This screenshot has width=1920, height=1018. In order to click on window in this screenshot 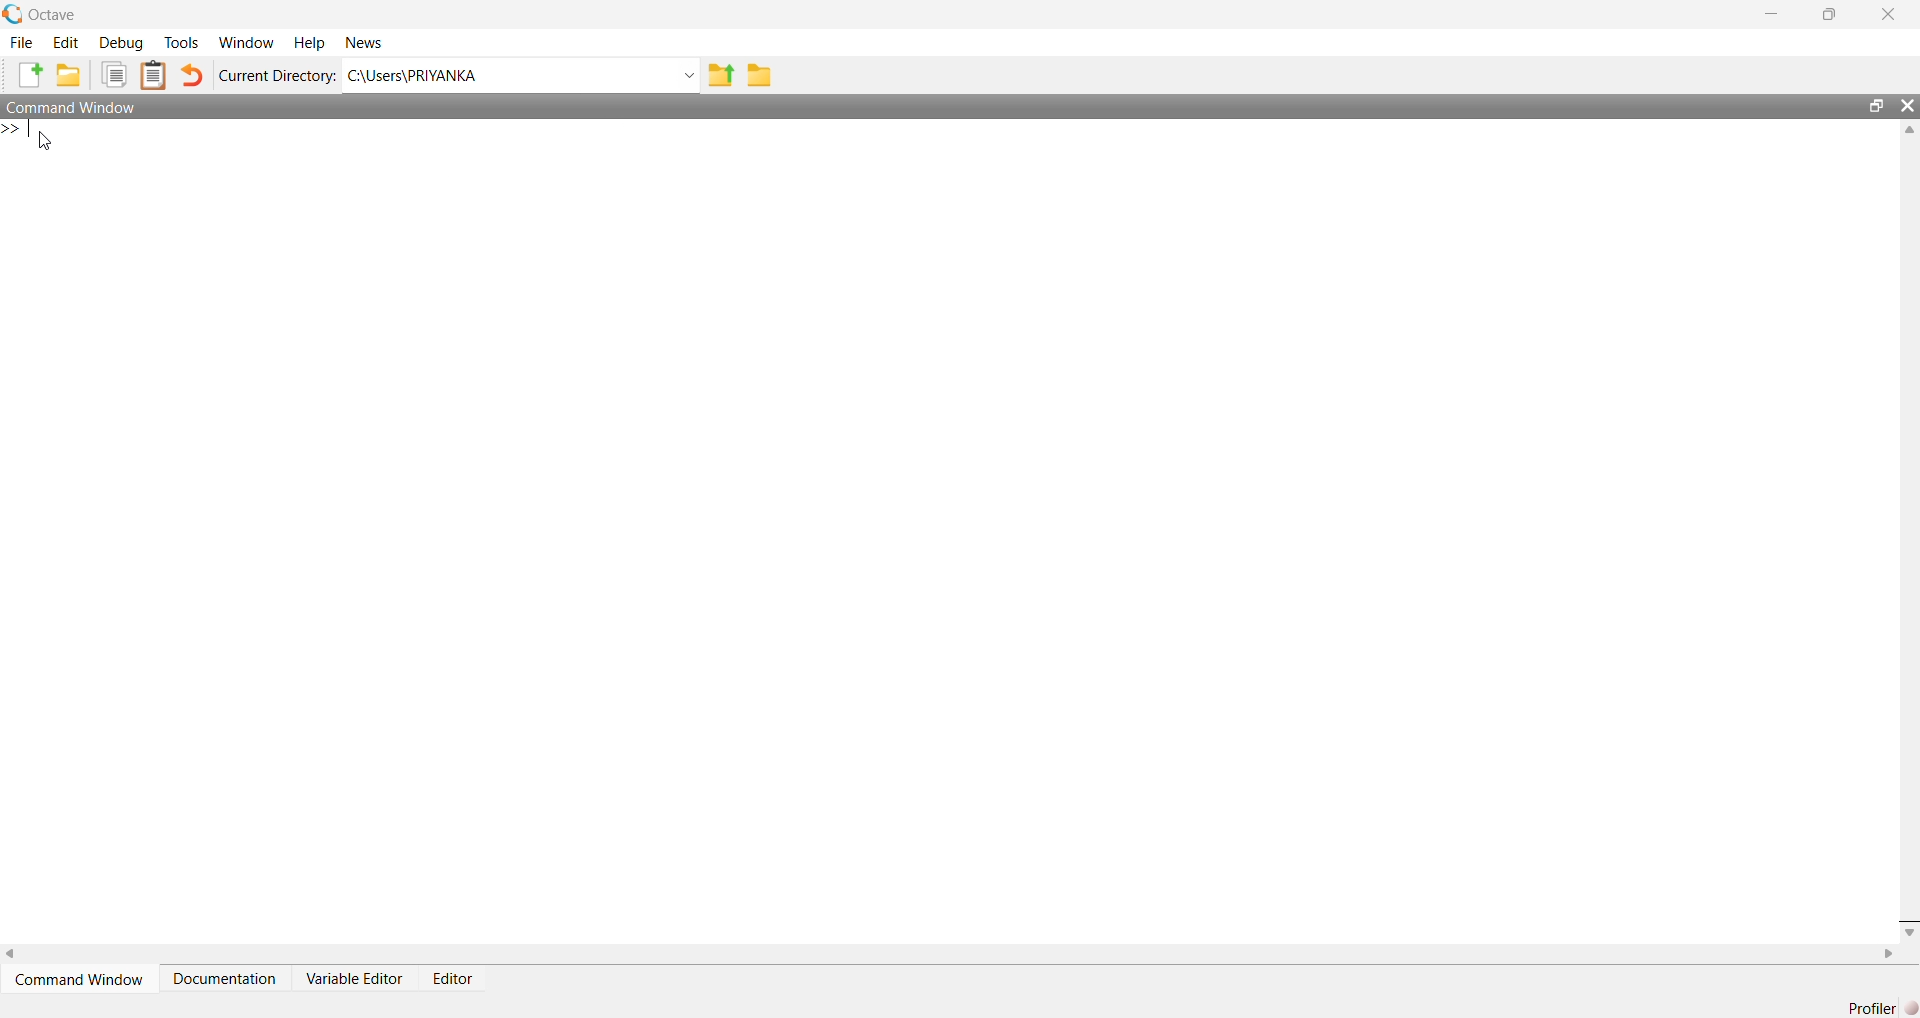, I will do `click(248, 42)`.